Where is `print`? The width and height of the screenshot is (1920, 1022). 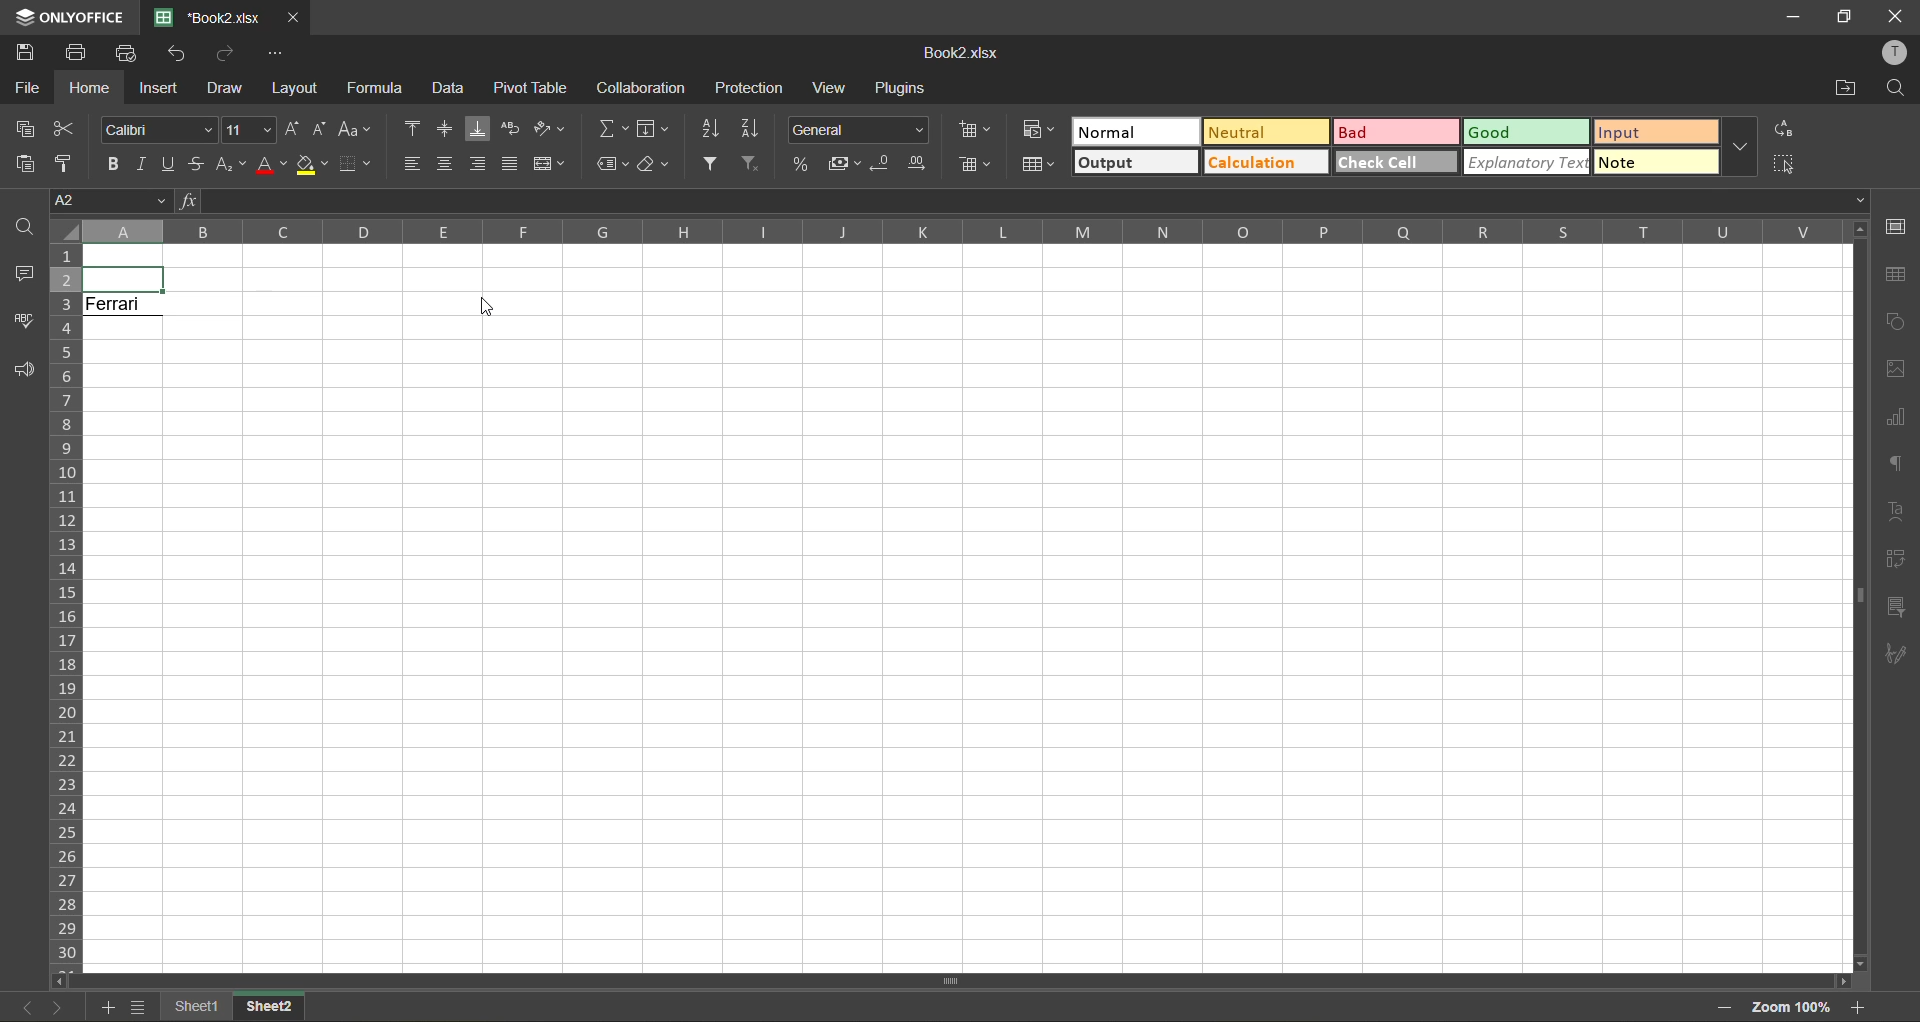
print is located at coordinates (81, 53).